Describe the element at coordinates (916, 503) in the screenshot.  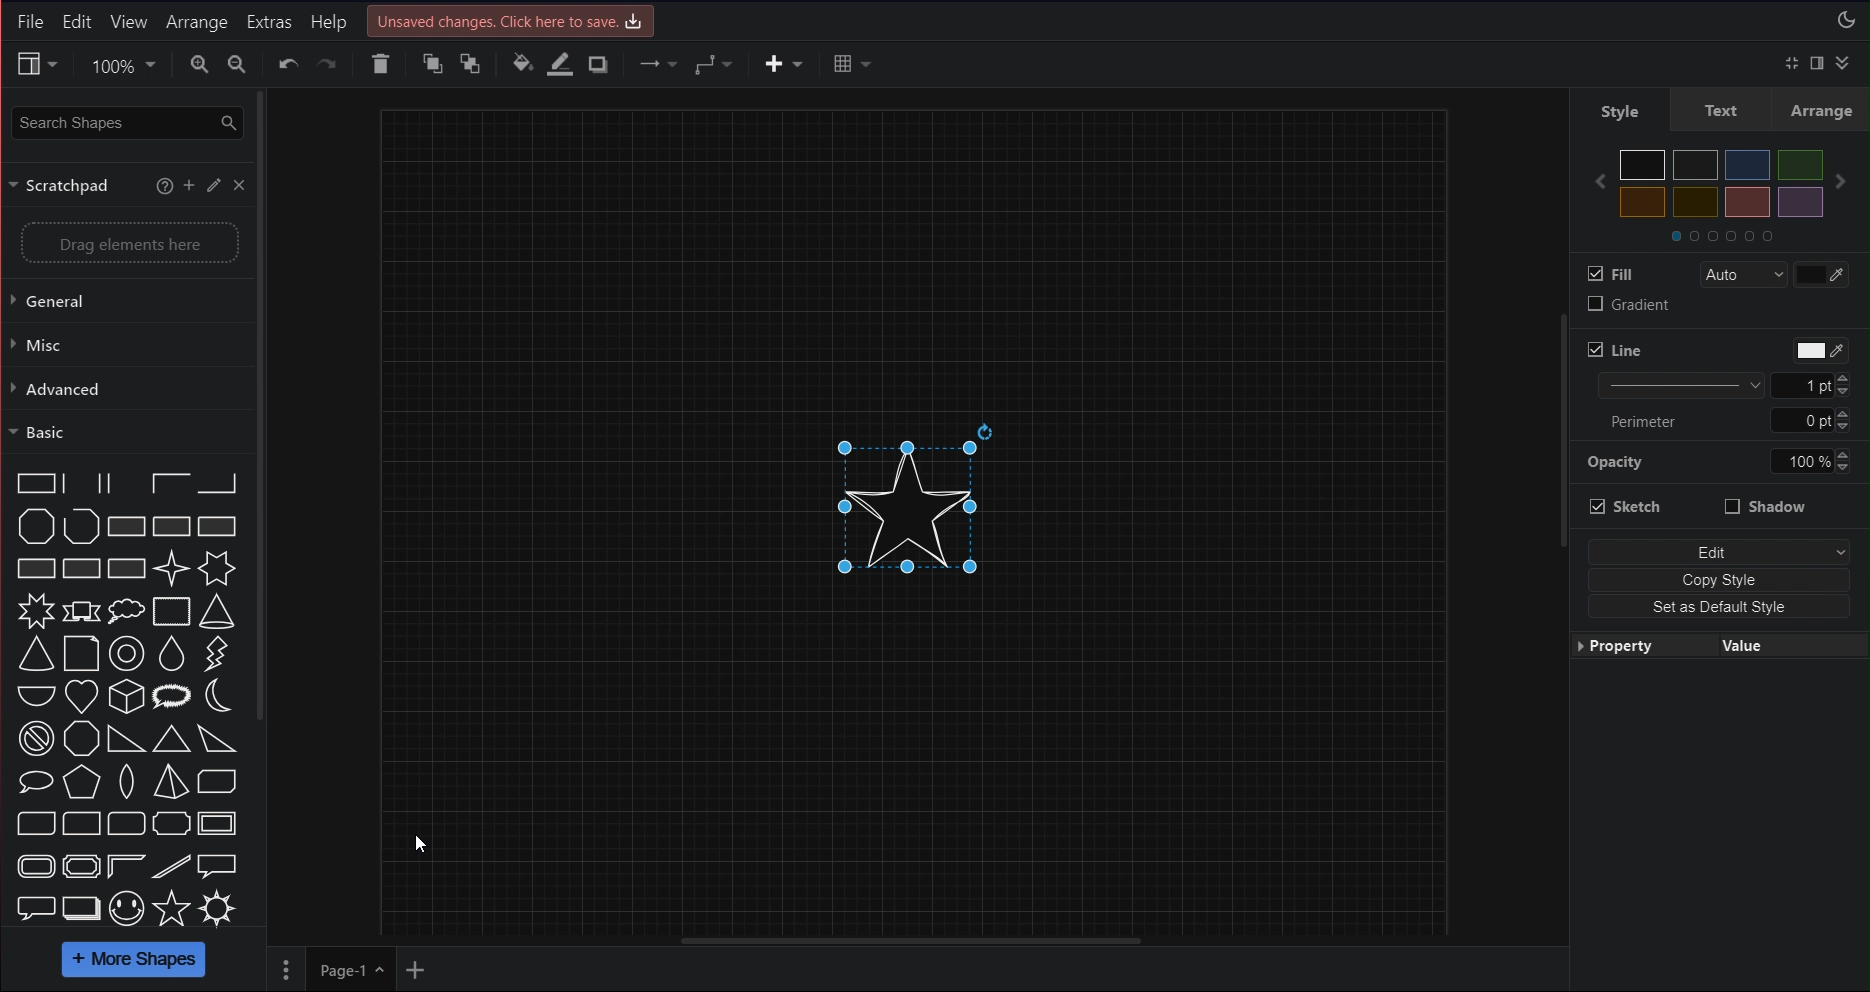
I see `Star` at that location.